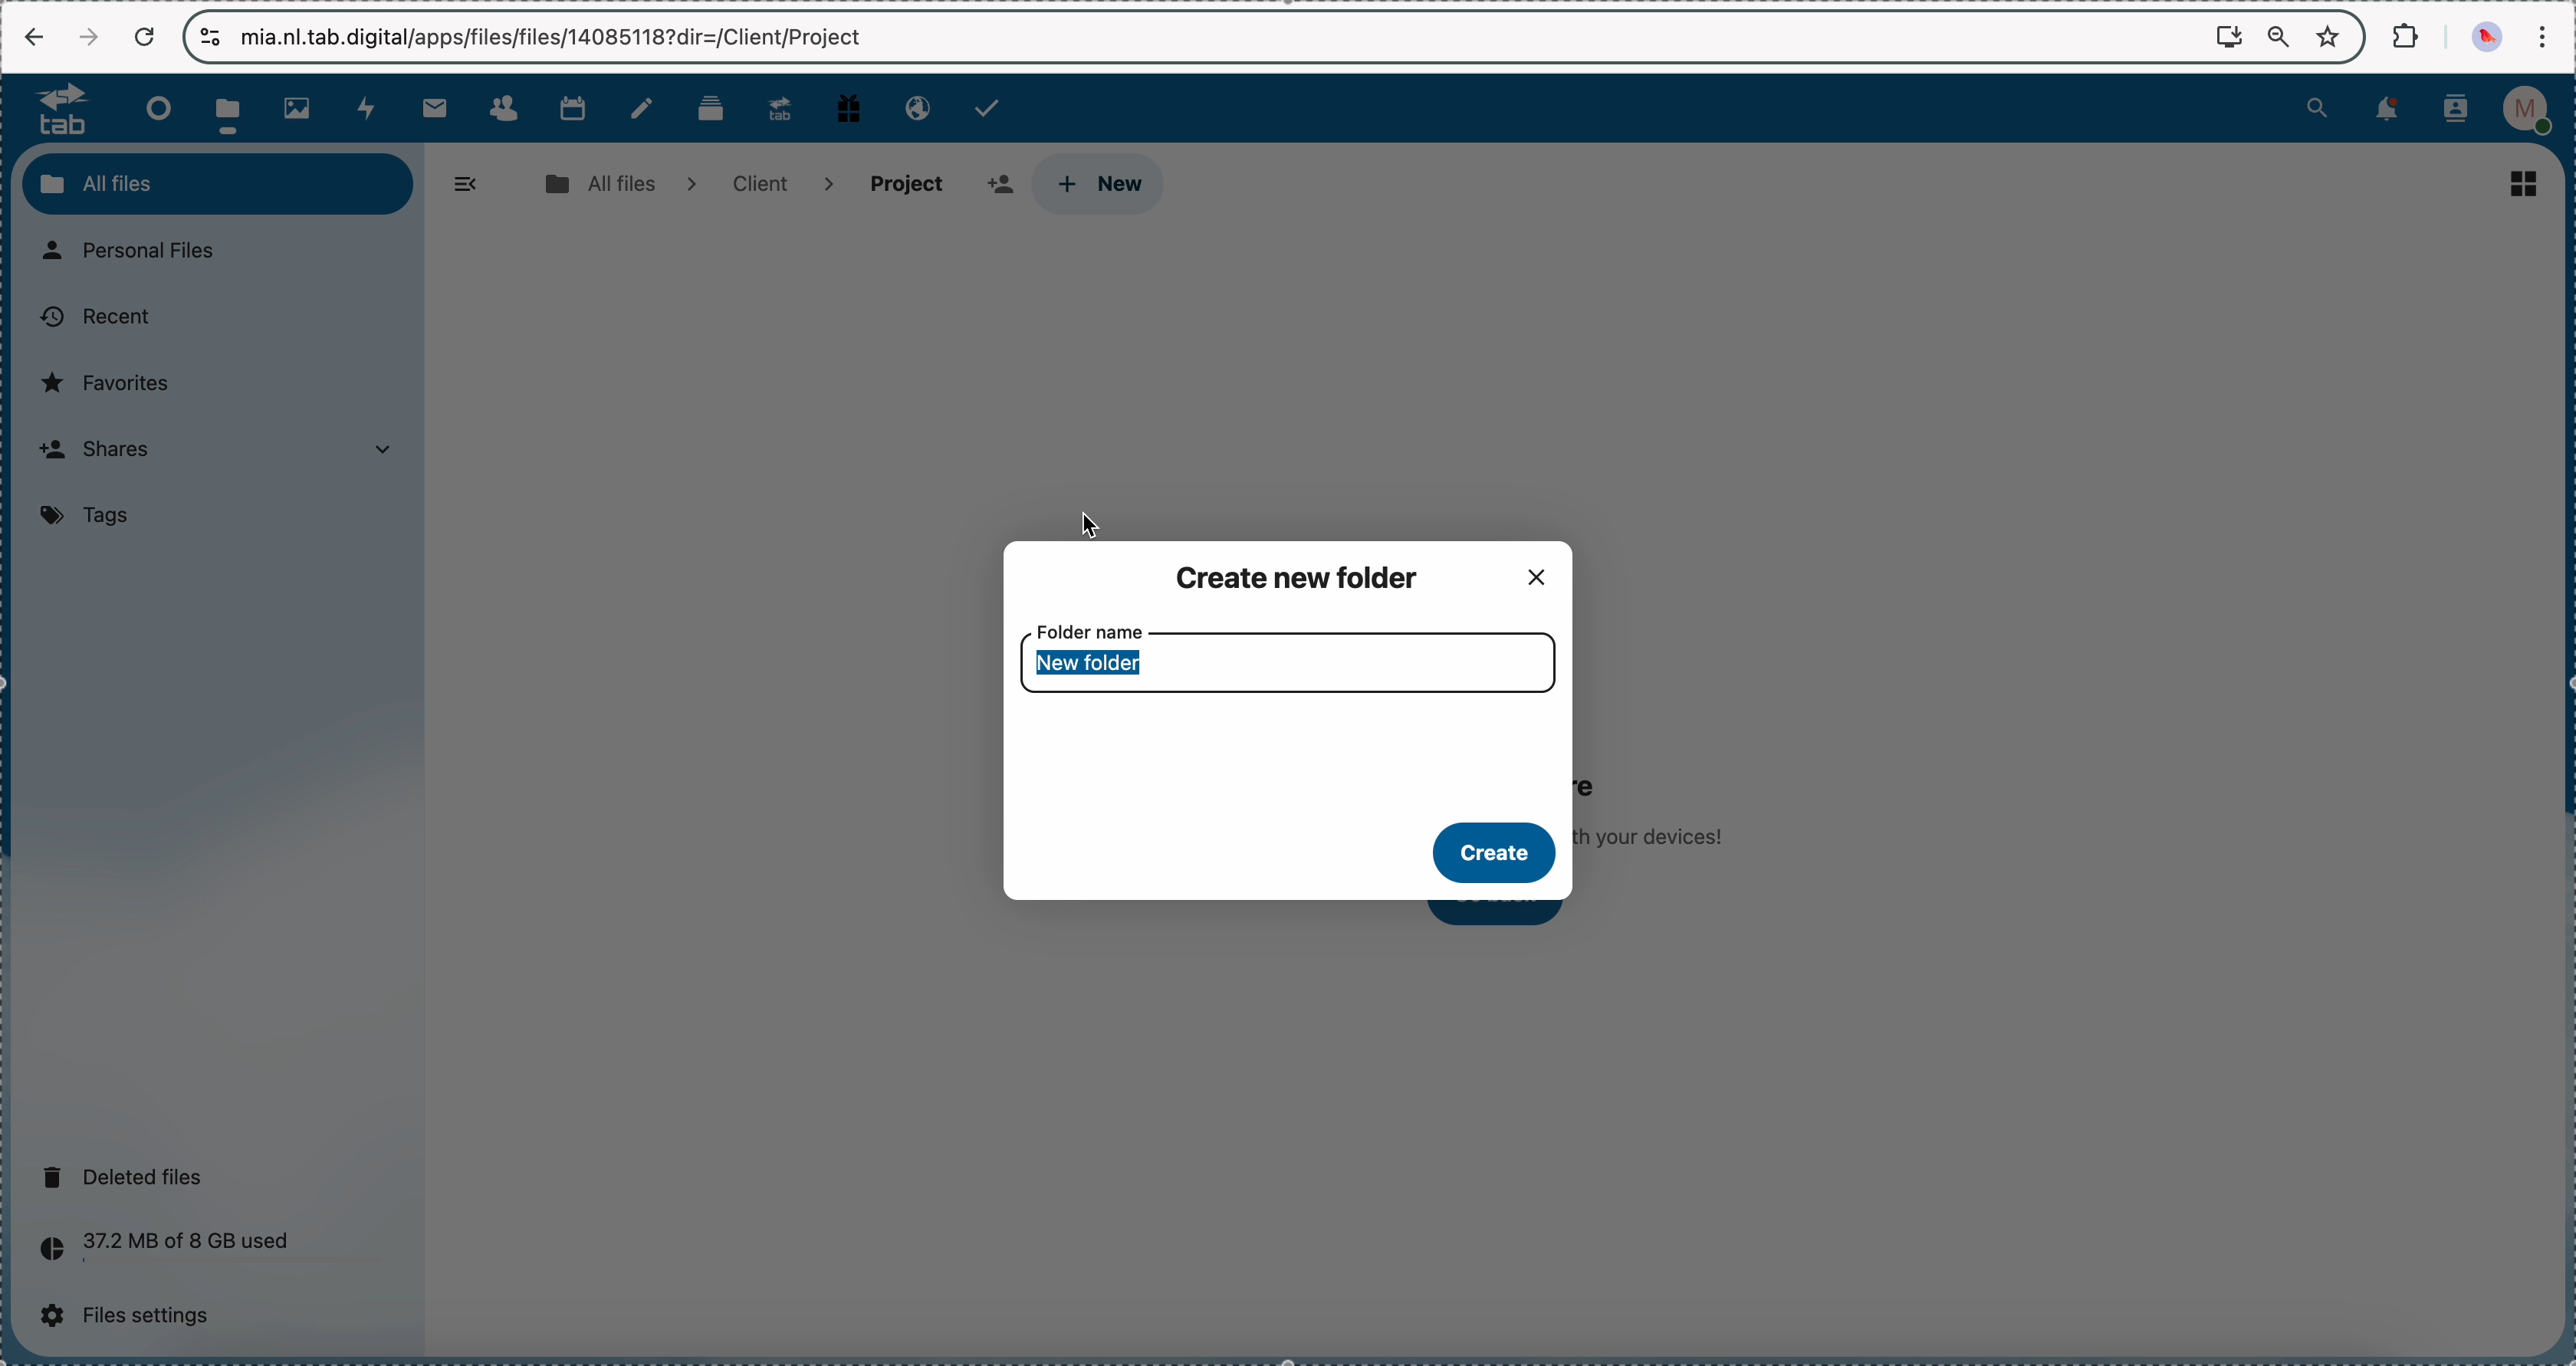  Describe the element at coordinates (1304, 575) in the screenshot. I see `create new folder` at that location.